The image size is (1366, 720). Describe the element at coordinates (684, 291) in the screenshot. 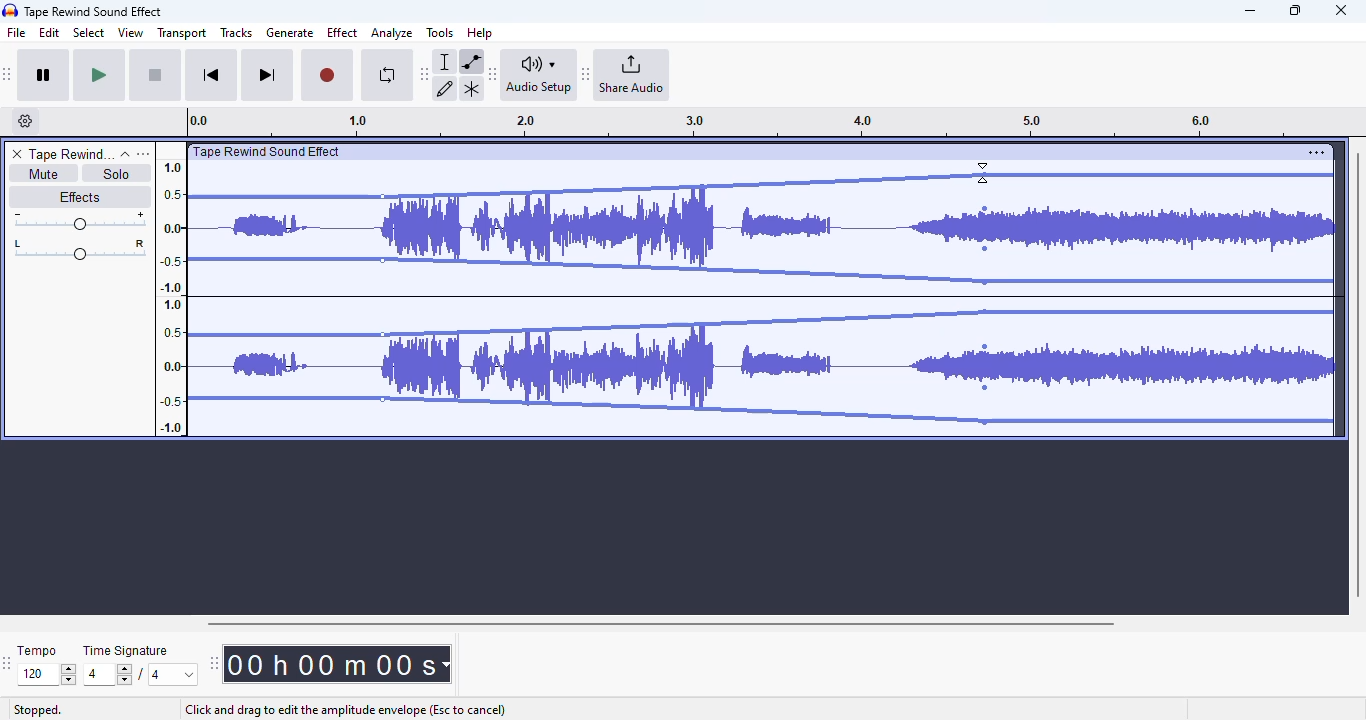

I see `Volume of track reduced` at that location.